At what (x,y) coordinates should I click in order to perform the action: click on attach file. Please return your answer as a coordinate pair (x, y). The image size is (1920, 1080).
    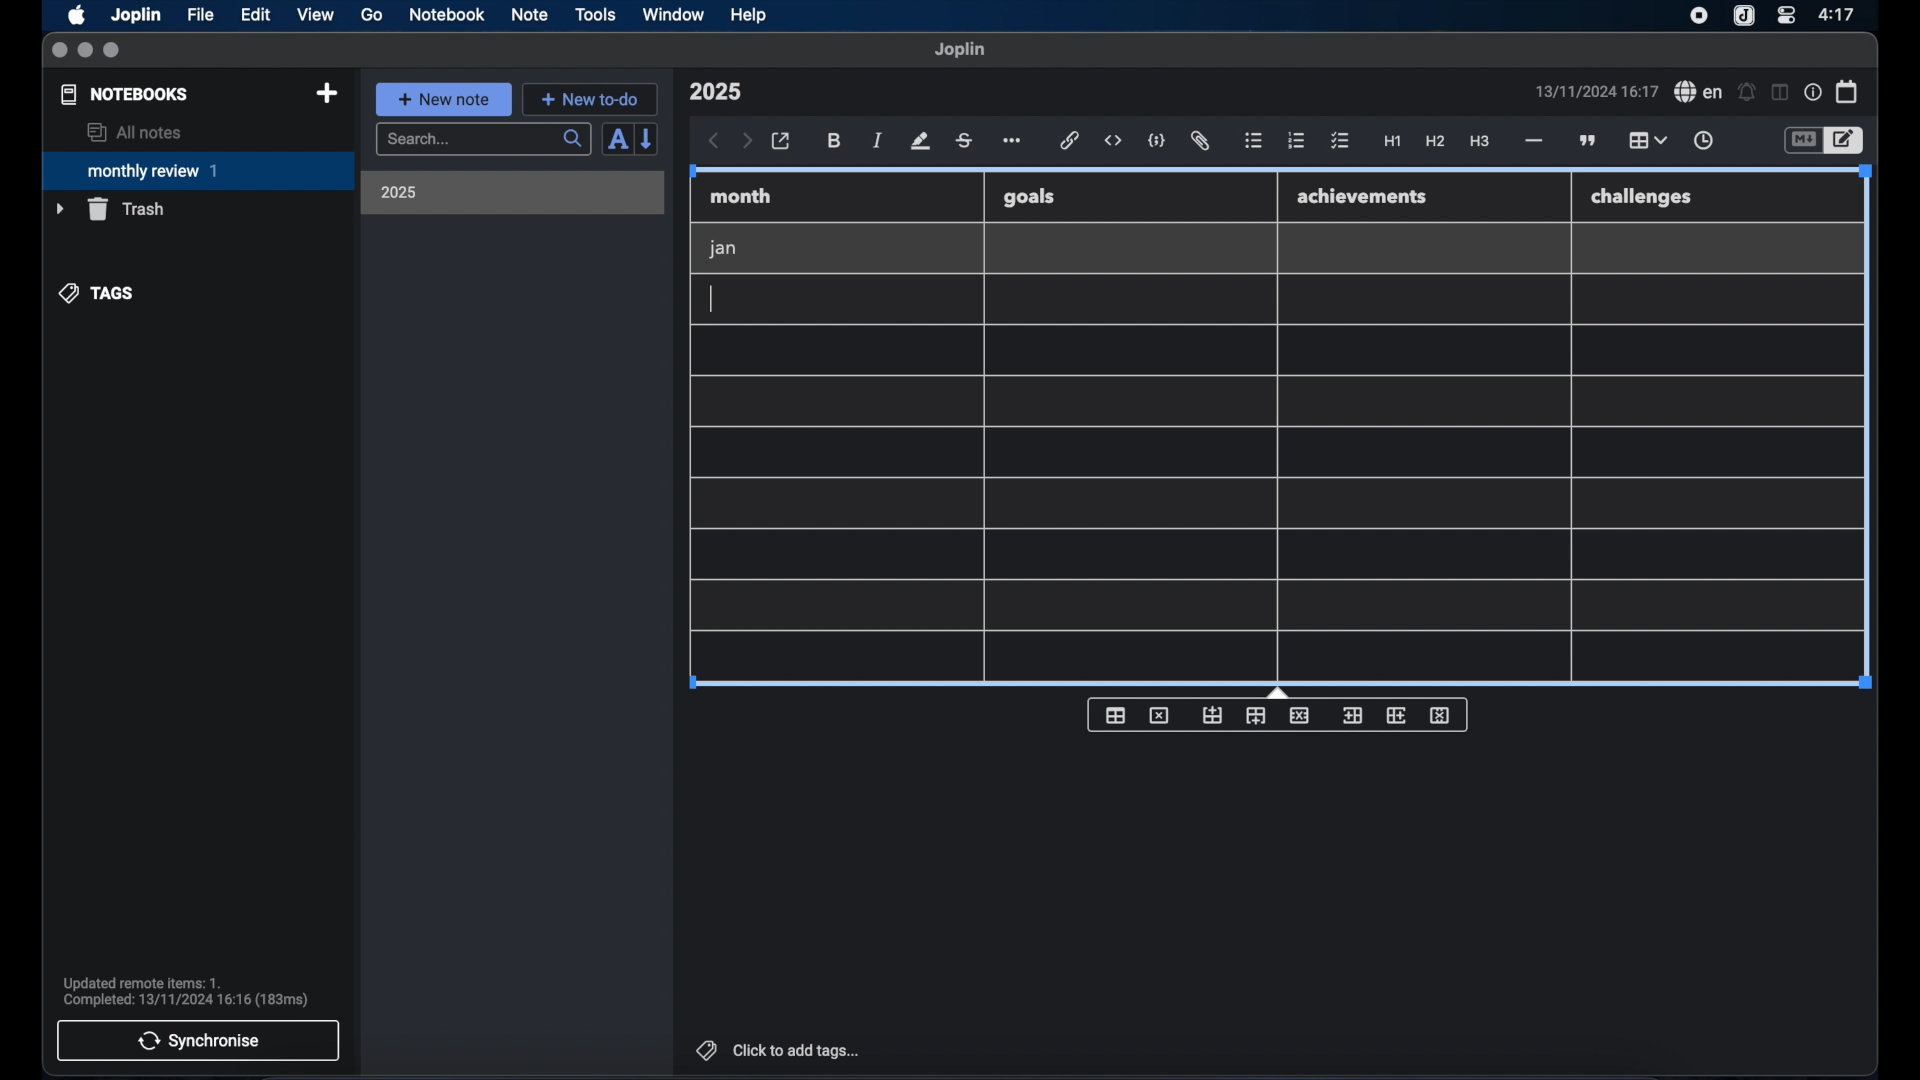
    Looking at the image, I should click on (1200, 141).